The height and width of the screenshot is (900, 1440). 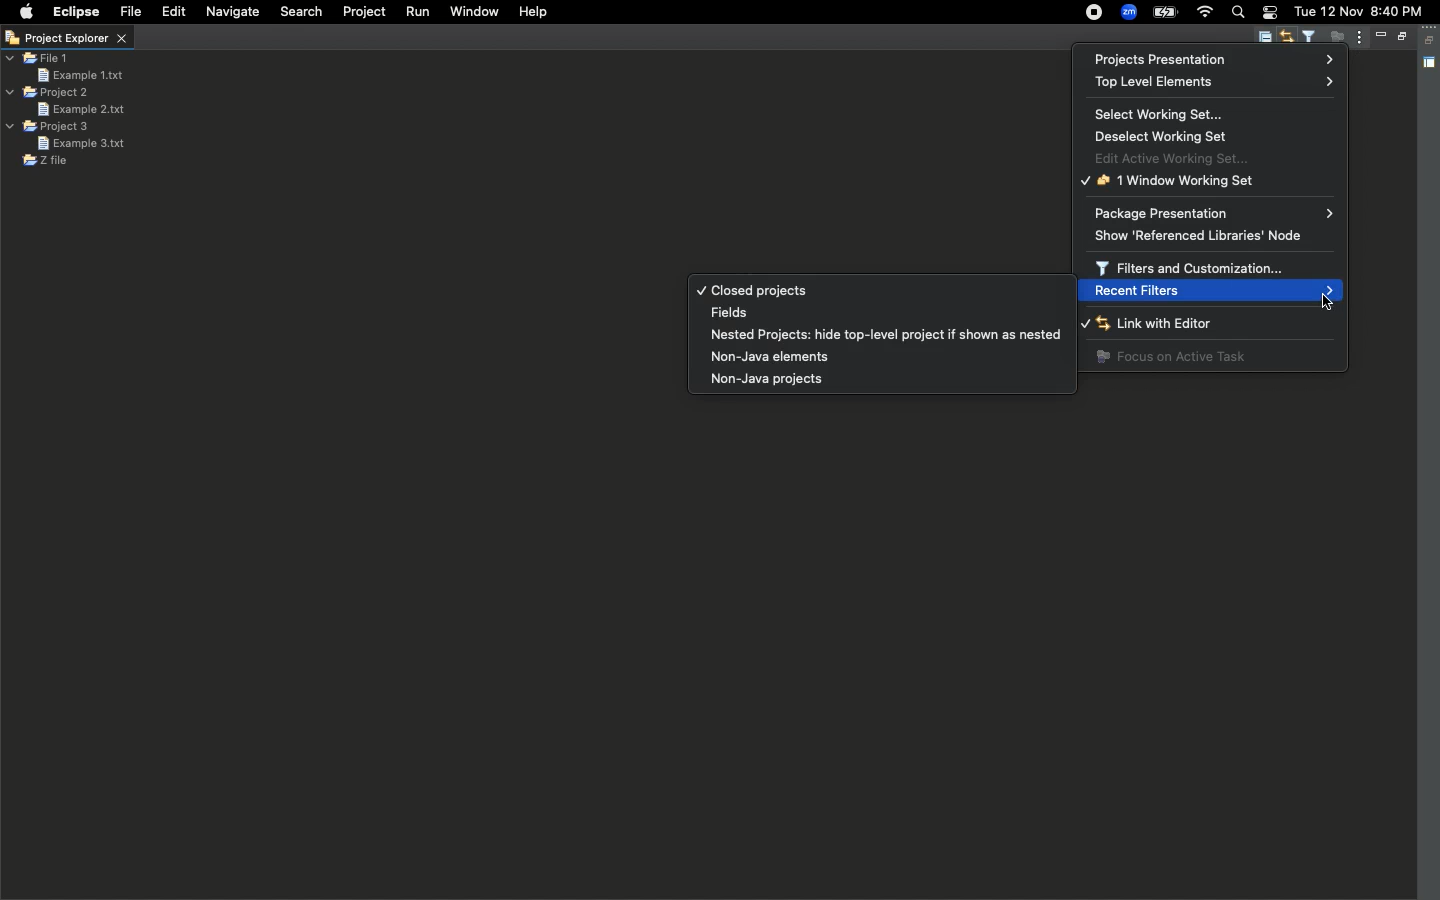 I want to click on Fields, so click(x=741, y=314).